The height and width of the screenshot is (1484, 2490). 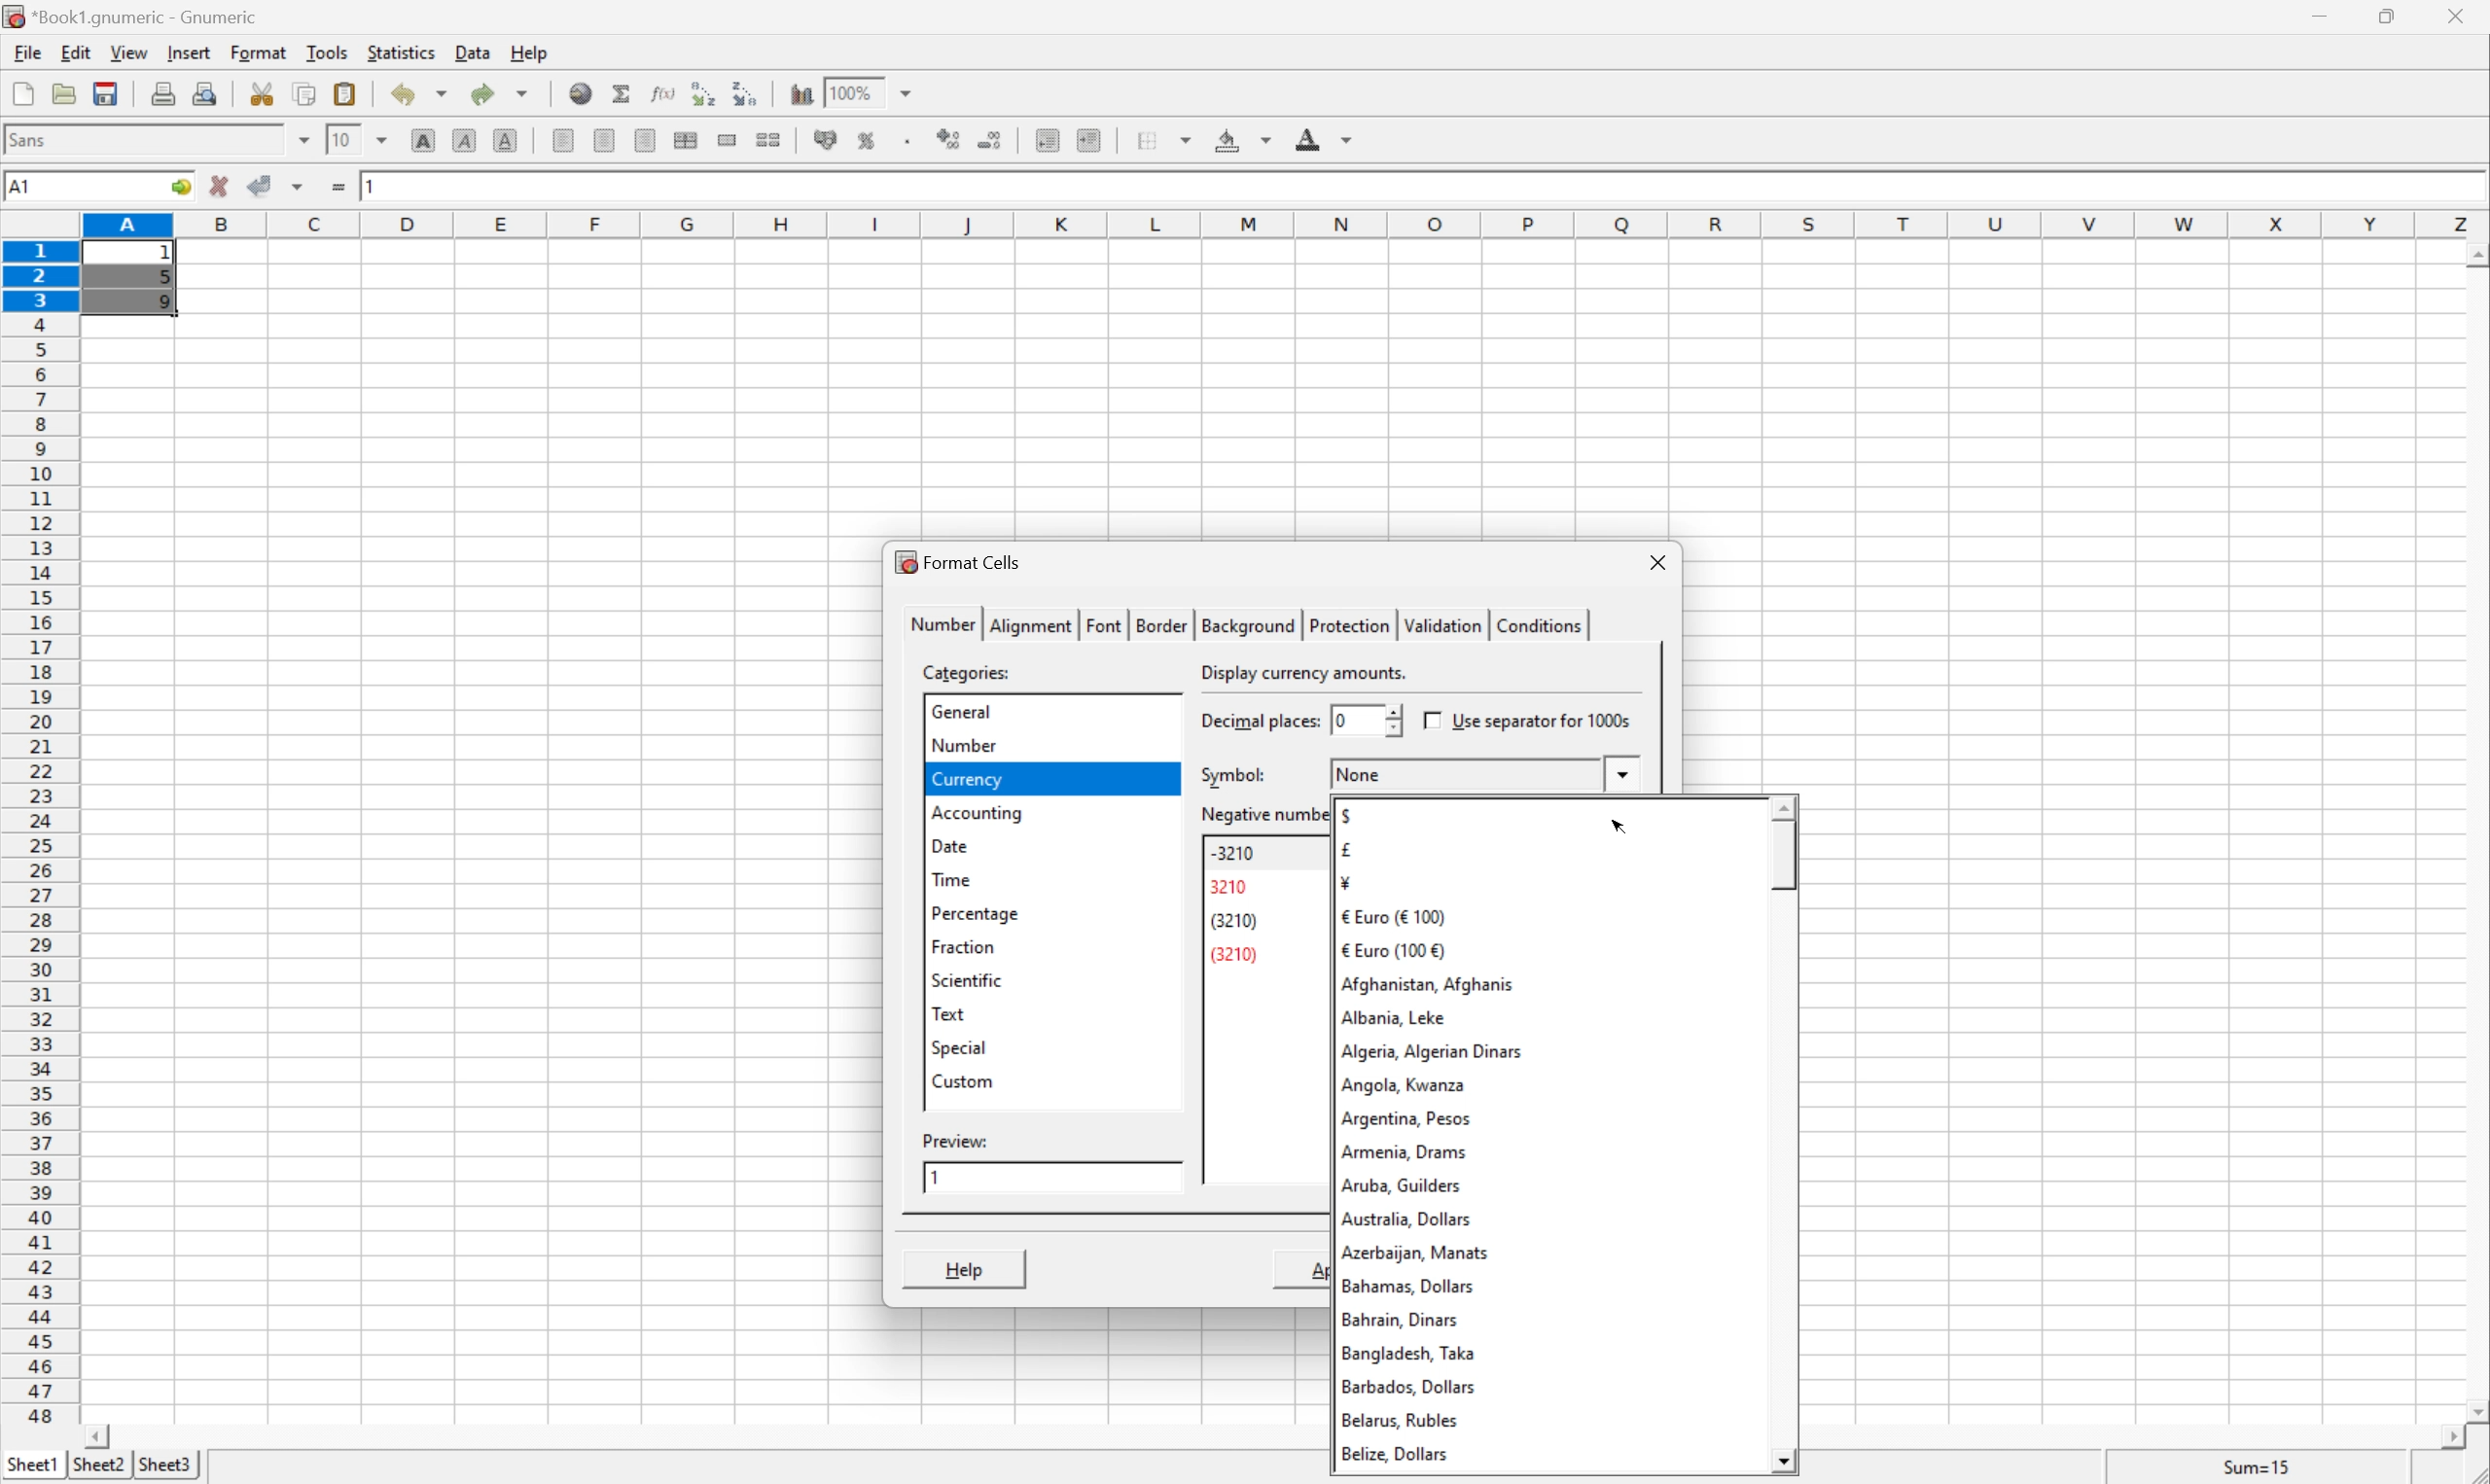 What do you see at coordinates (1335, 720) in the screenshot?
I see `0` at bounding box center [1335, 720].